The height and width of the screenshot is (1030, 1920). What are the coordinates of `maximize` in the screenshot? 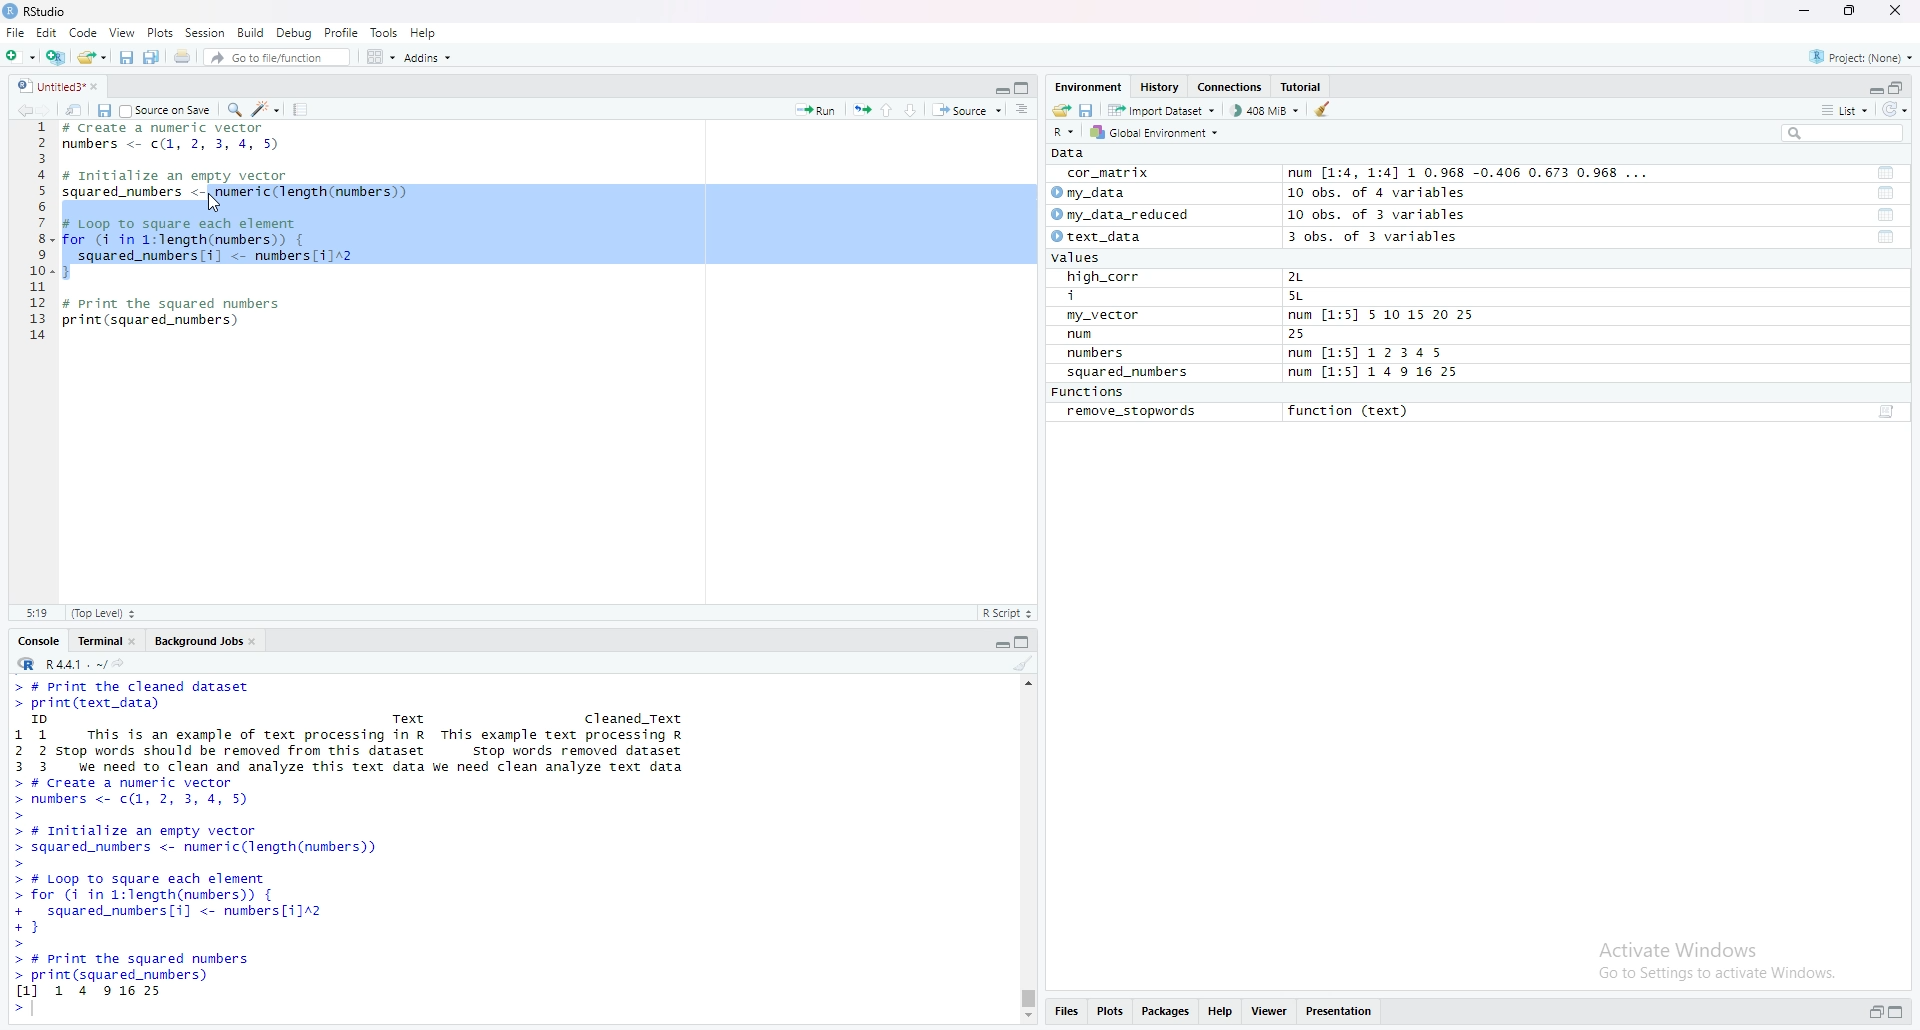 It's located at (1898, 86).